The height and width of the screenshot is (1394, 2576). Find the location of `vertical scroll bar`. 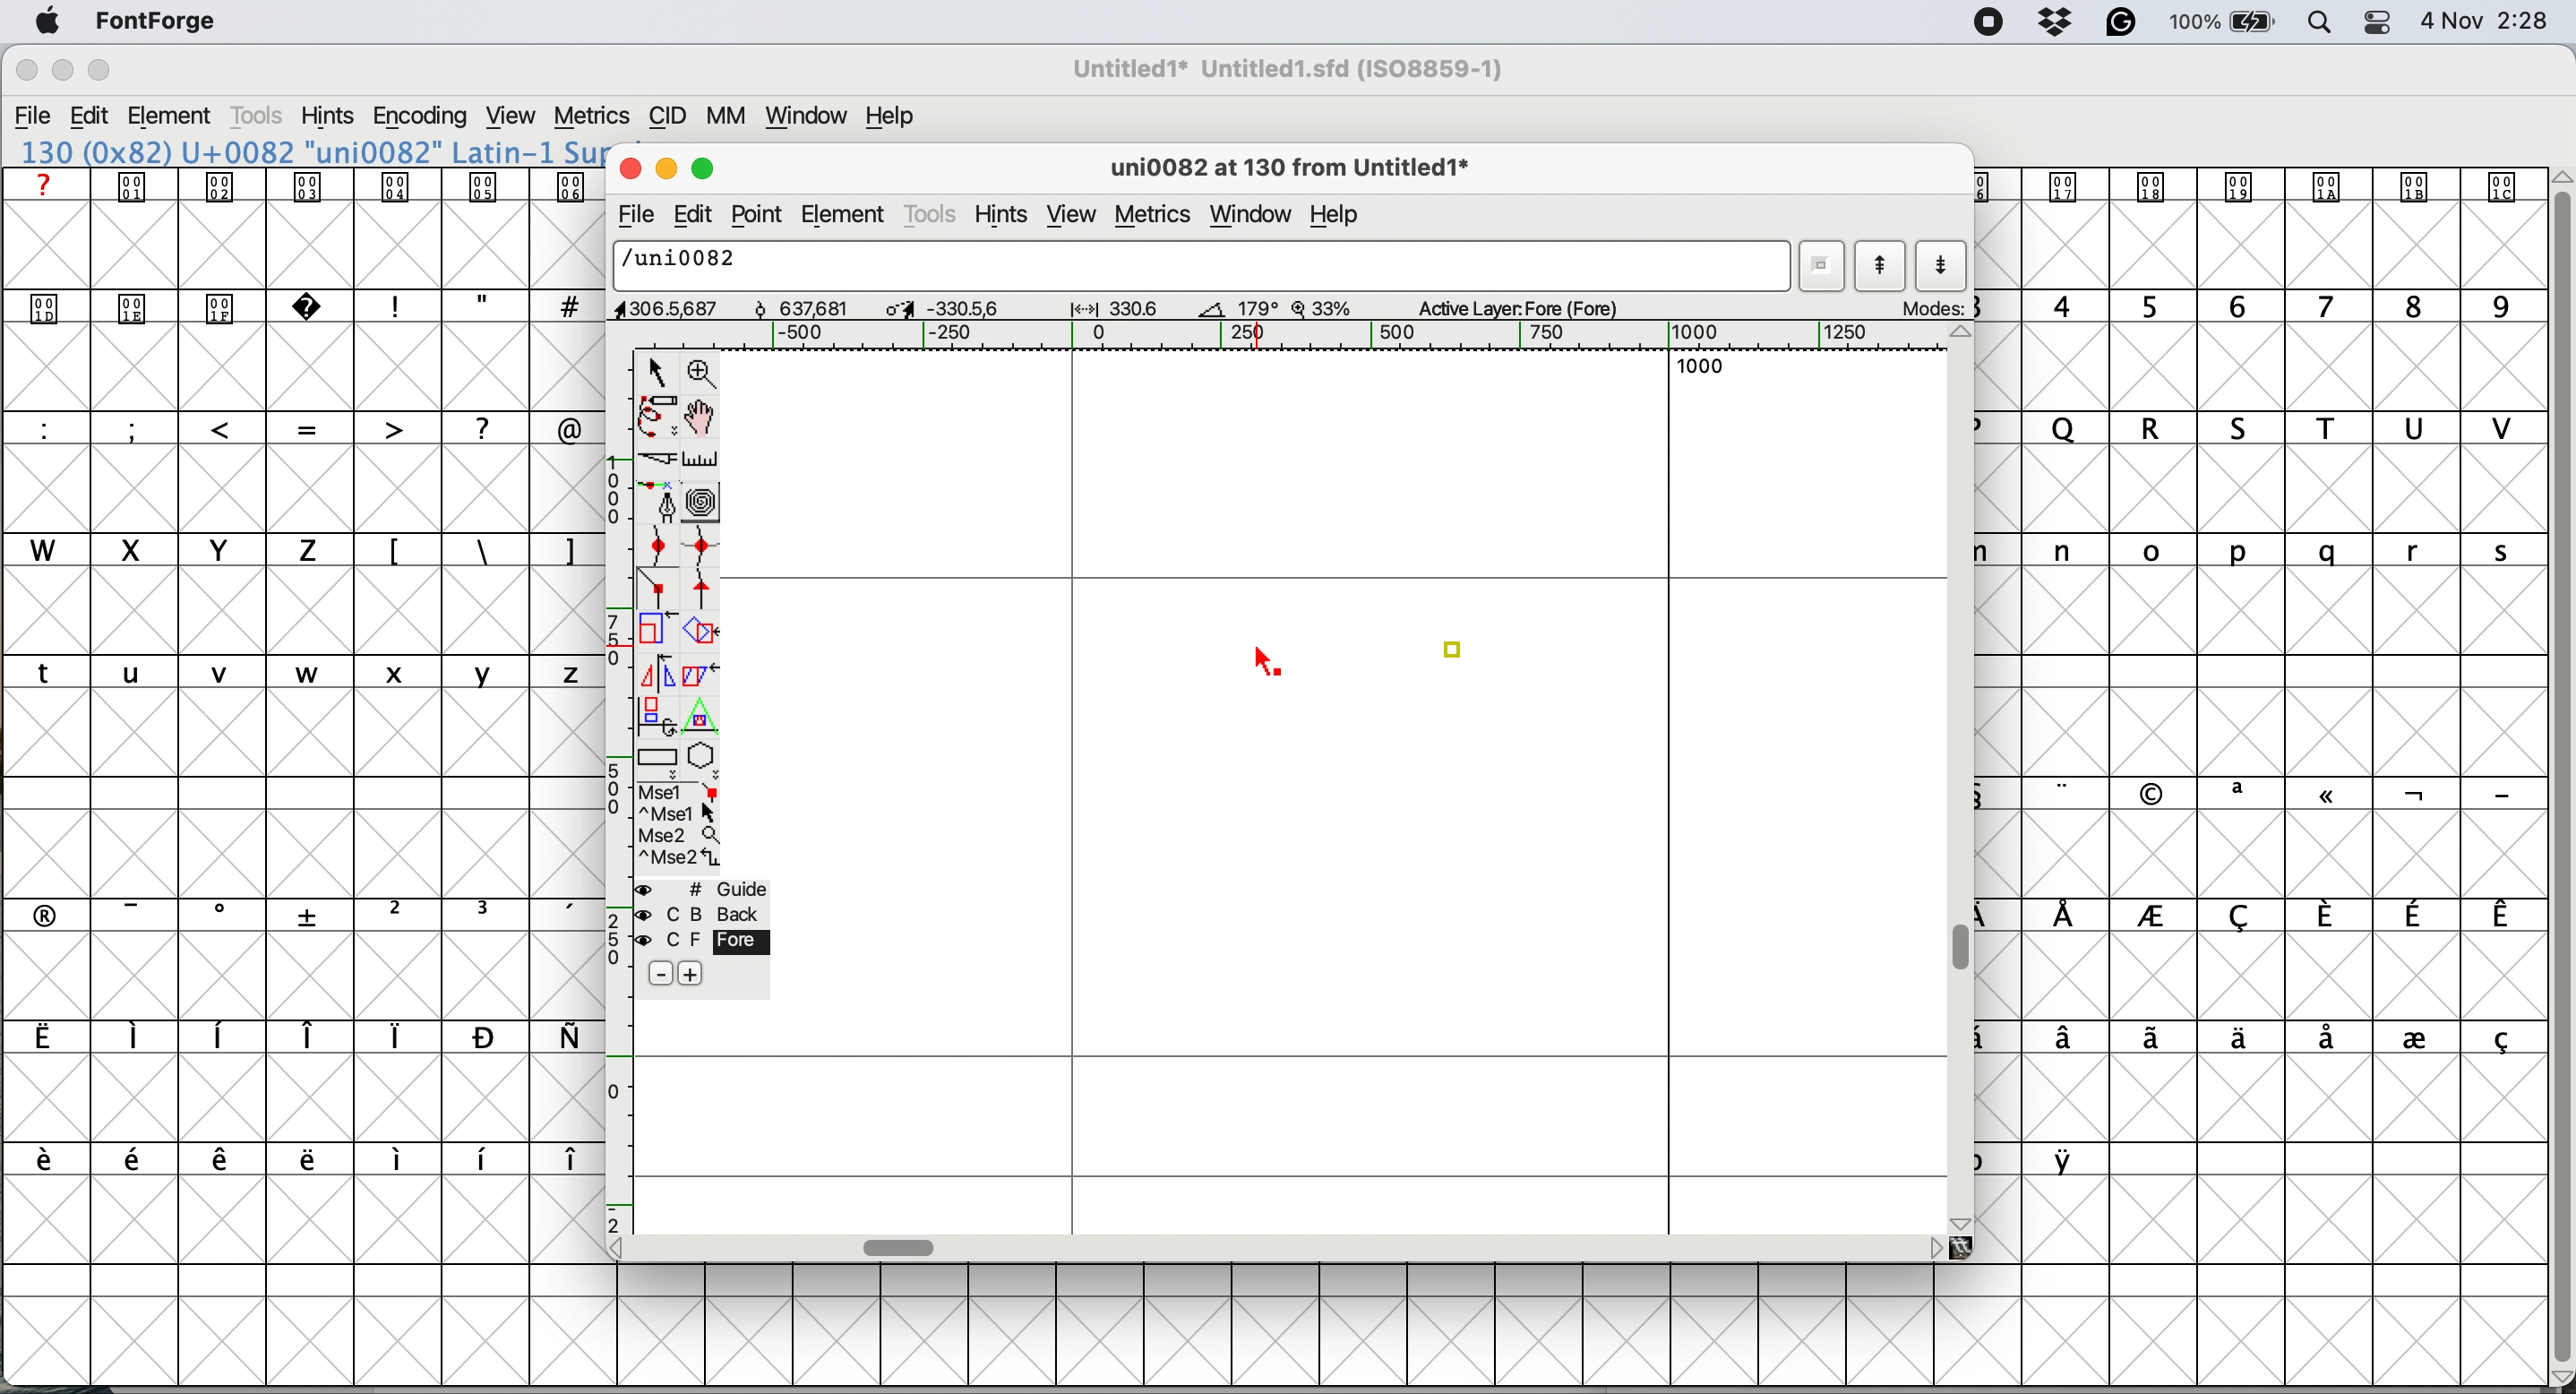

vertical scroll bar is located at coordinates (1966, 949).